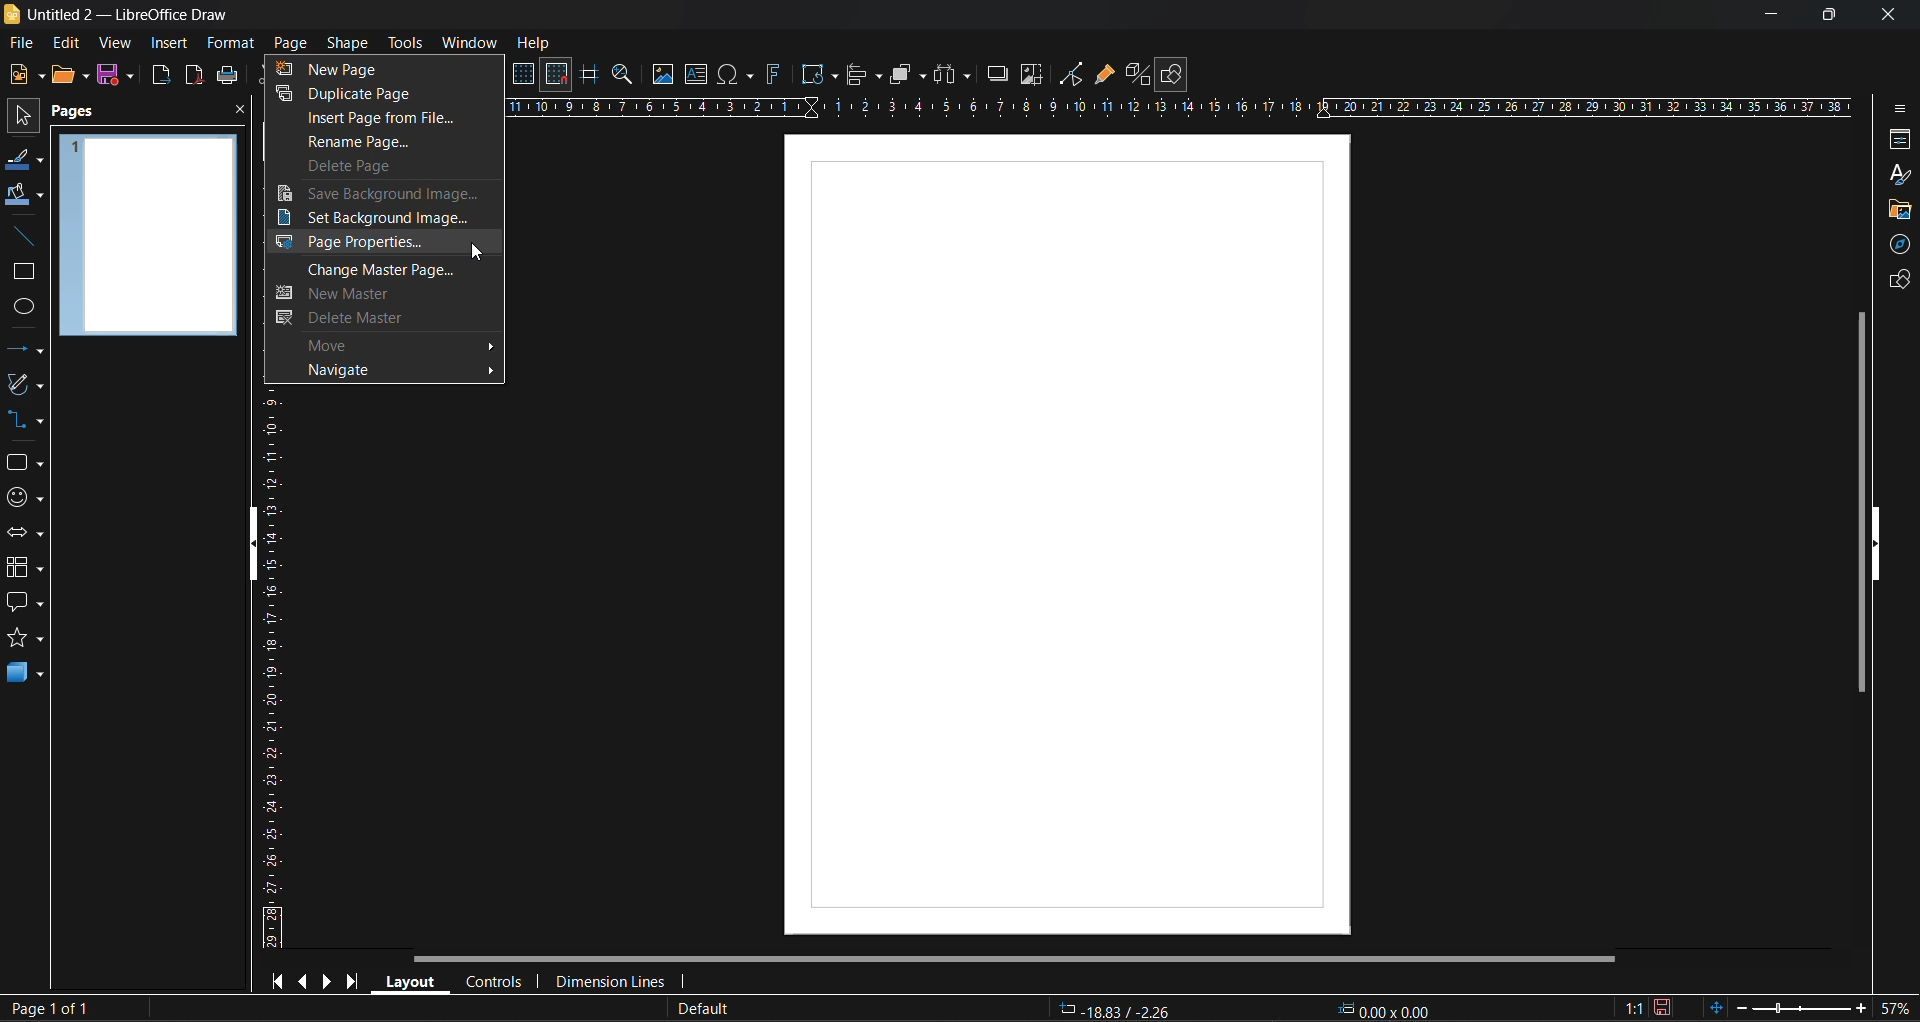 The width and height of the screenshot is (1920, 1022). I want to click on shape, so click(347, 42).